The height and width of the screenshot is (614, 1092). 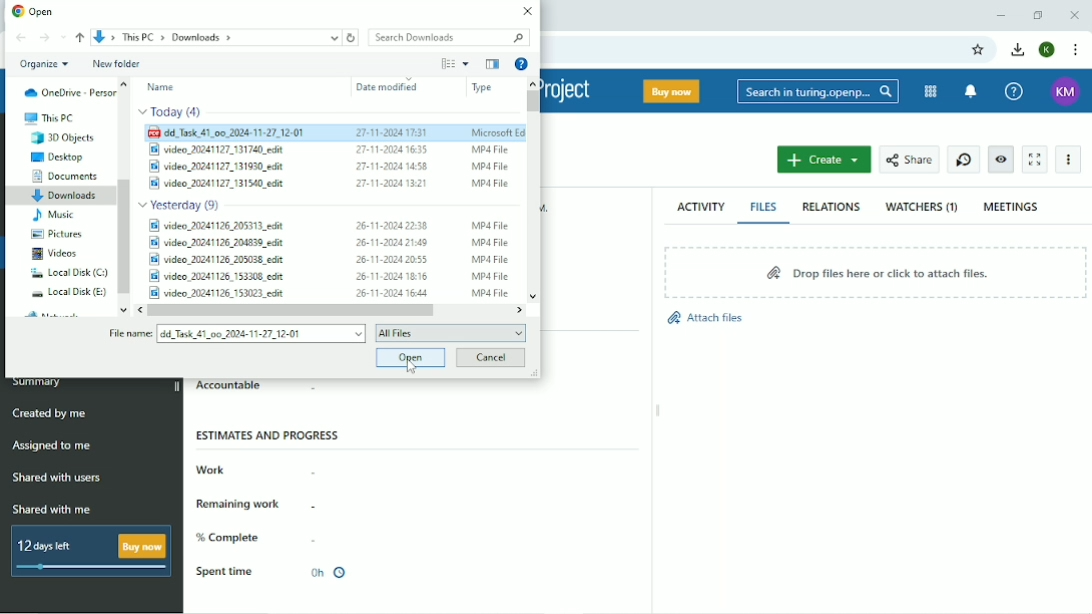 I want to click on Yesterday (9), so click(x=183, y=203).